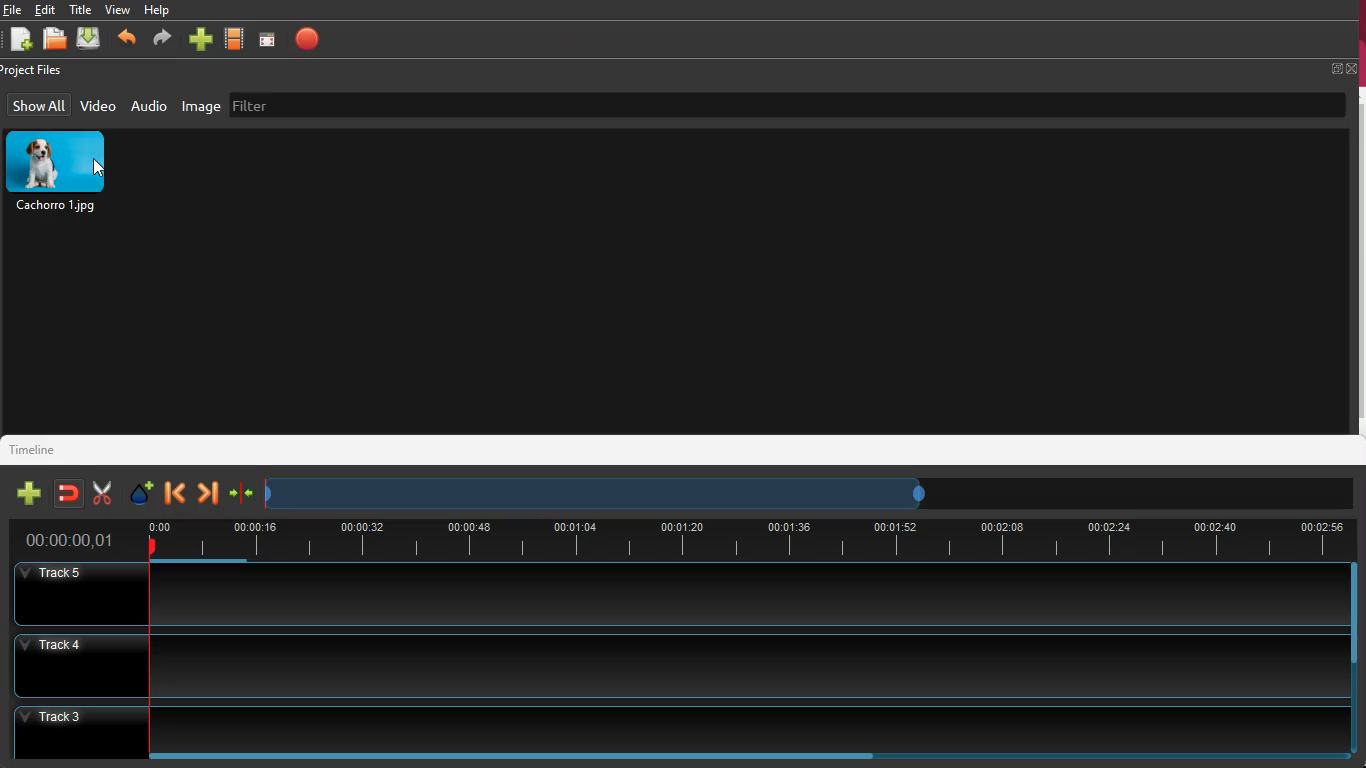  Describe the element at coordinates (312, 38) in the screenshot. I see `stop` at that location.